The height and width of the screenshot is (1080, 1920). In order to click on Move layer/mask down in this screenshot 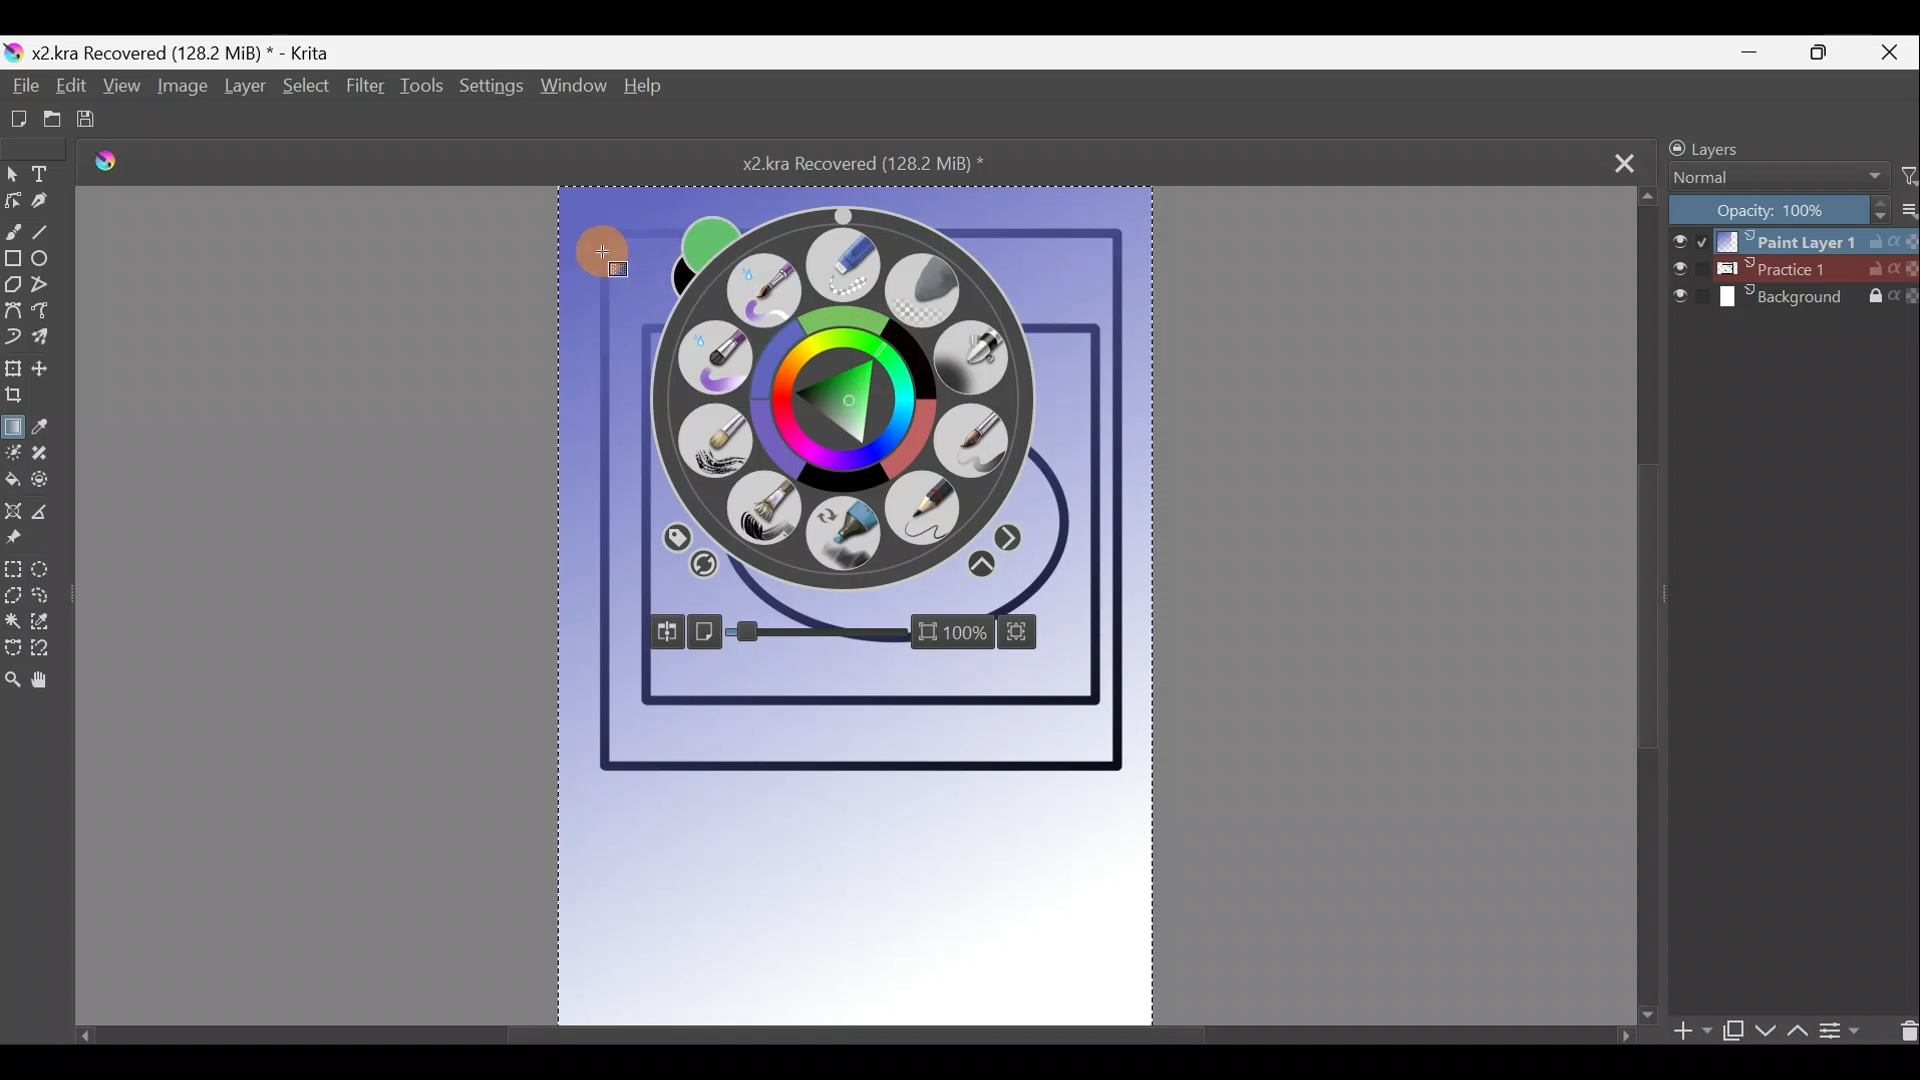, I will do `click(1763, 1031)`.